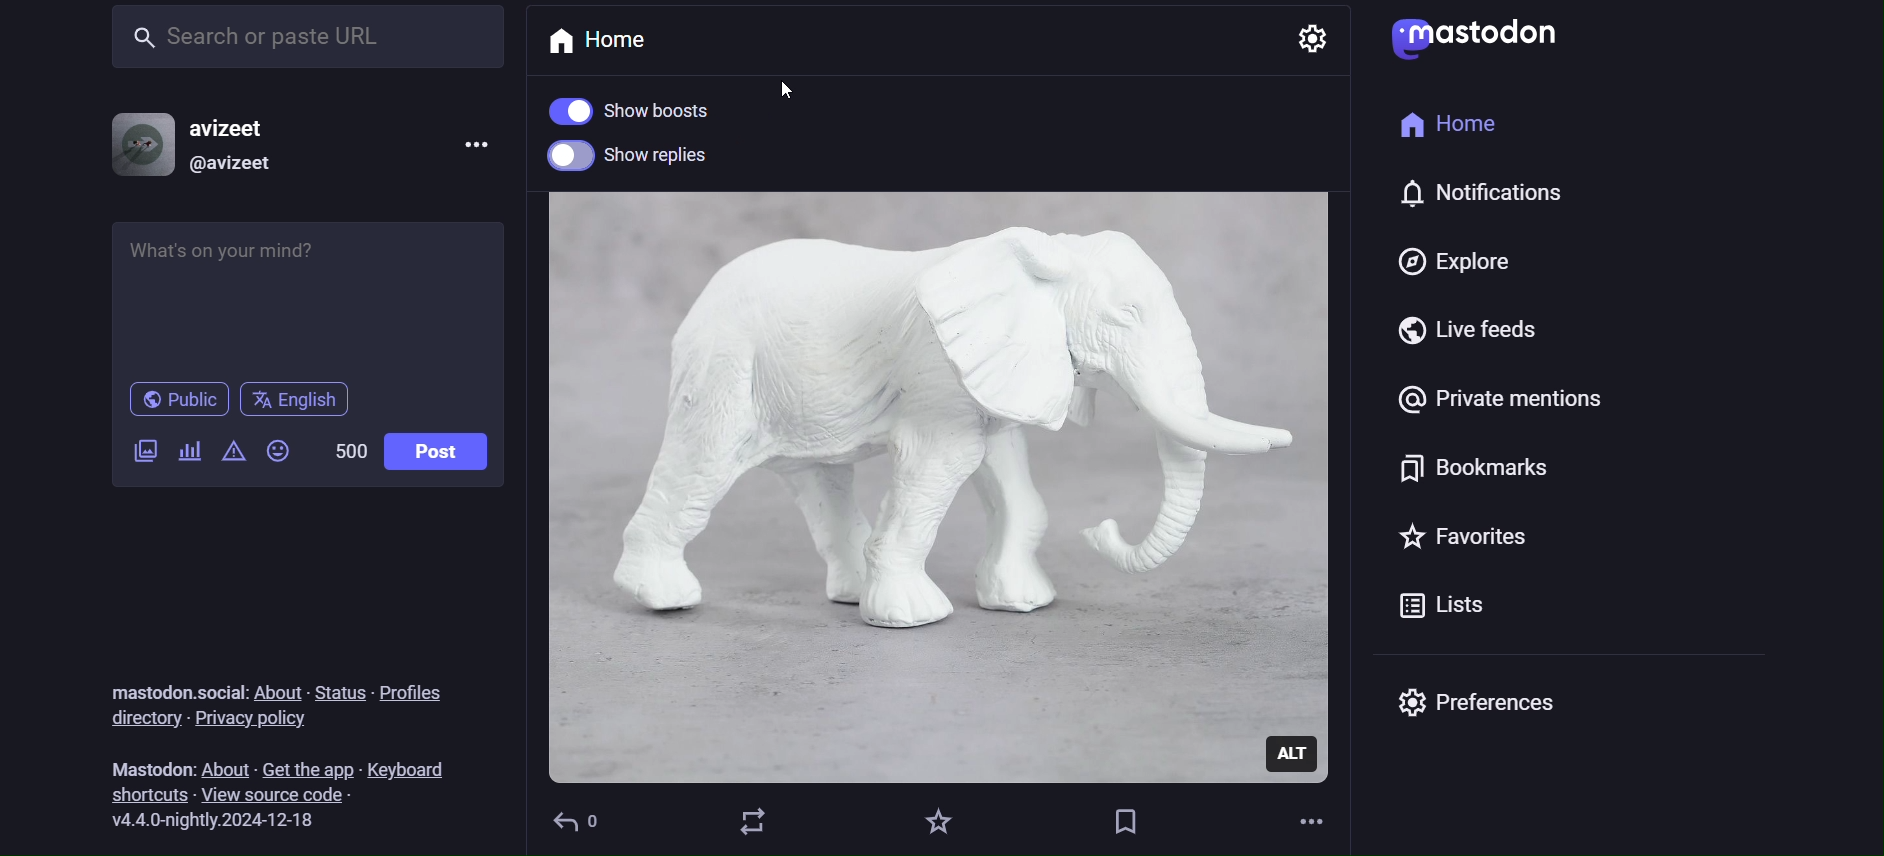 This screenshot has height=856, width=1884. What do you see at coordinates (650, 110) in the screenshot?
I see `show boost enabled` at bounding box center [650, 110].